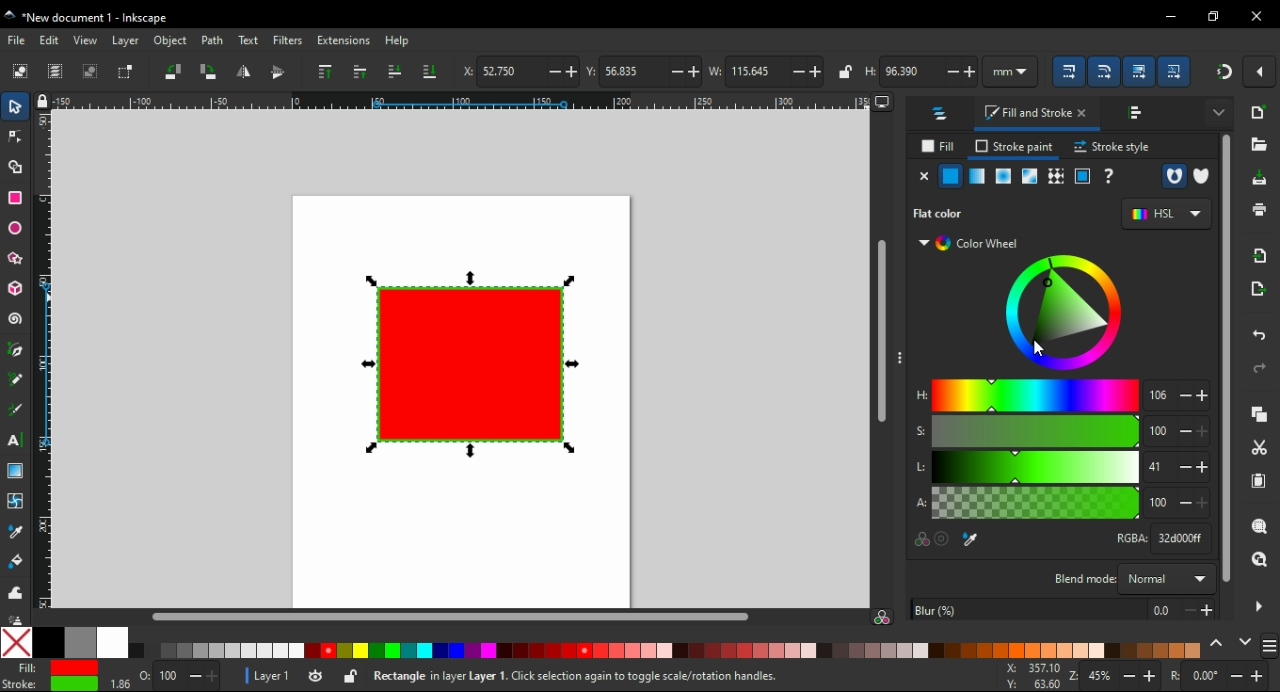 The height and width of the screenshot is (692, 1280). What do you see at coordinates (1256, 179) in the screenshot?
I see `save` at bounding box center [1256, 179].